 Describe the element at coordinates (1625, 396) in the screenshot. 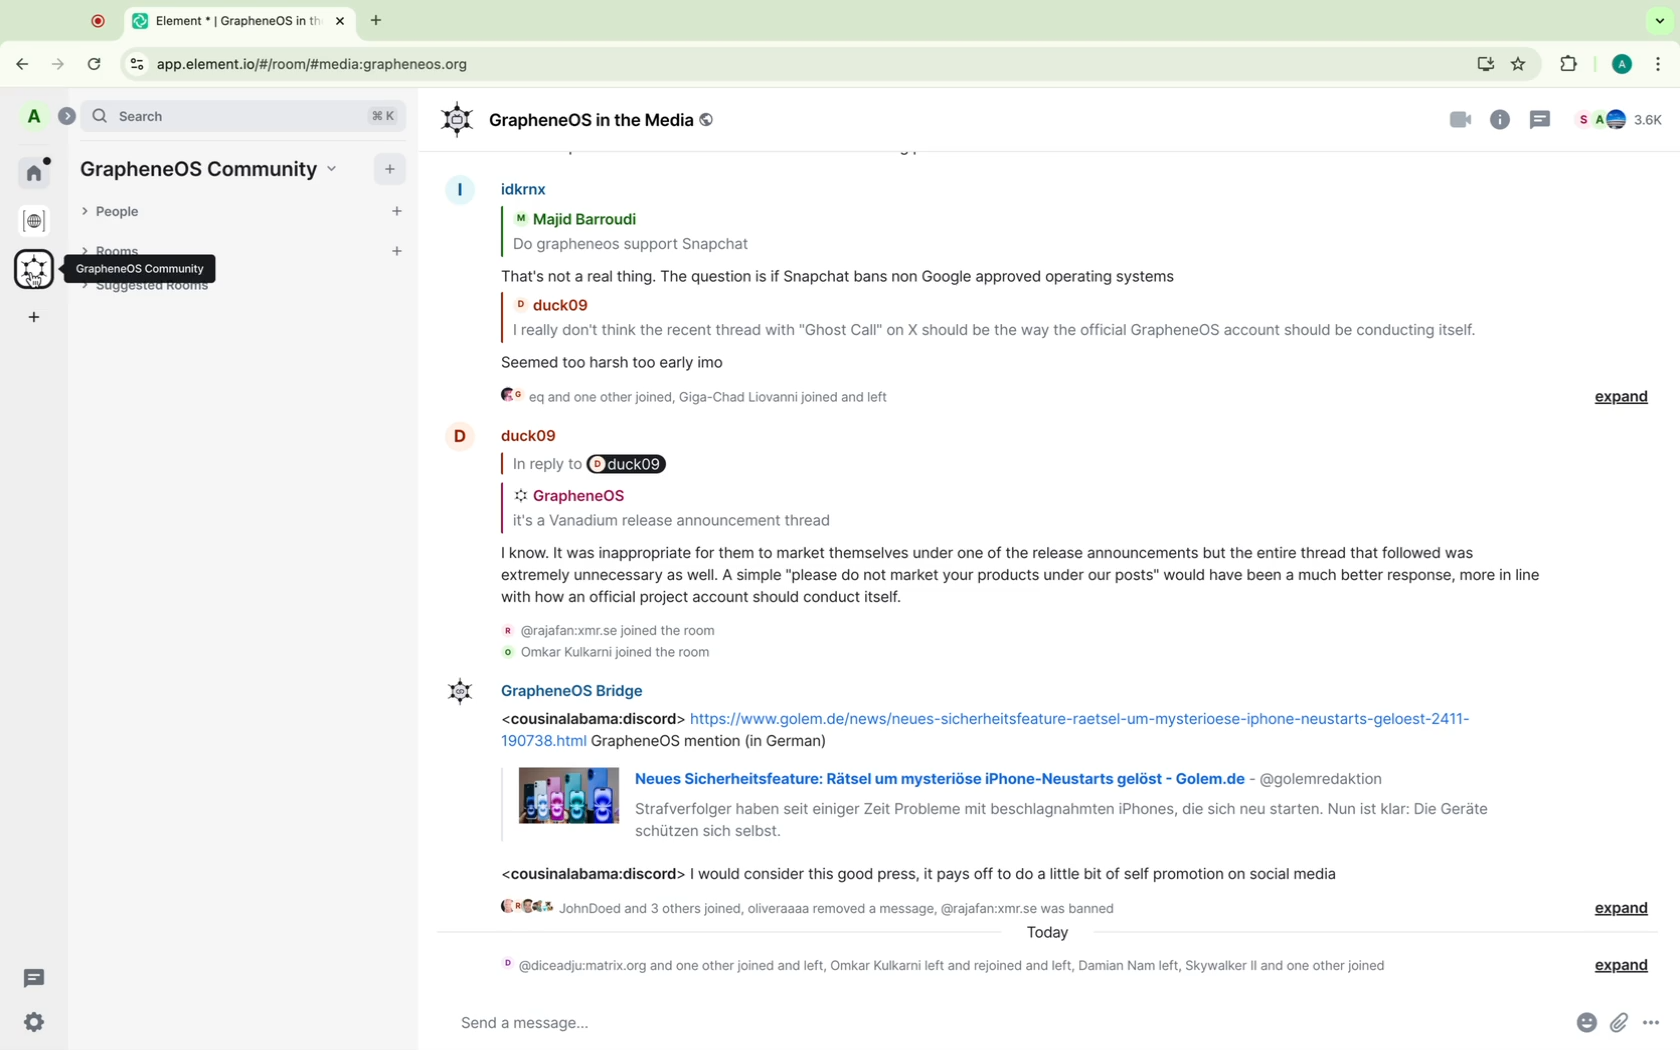

I see `expand` at that location.